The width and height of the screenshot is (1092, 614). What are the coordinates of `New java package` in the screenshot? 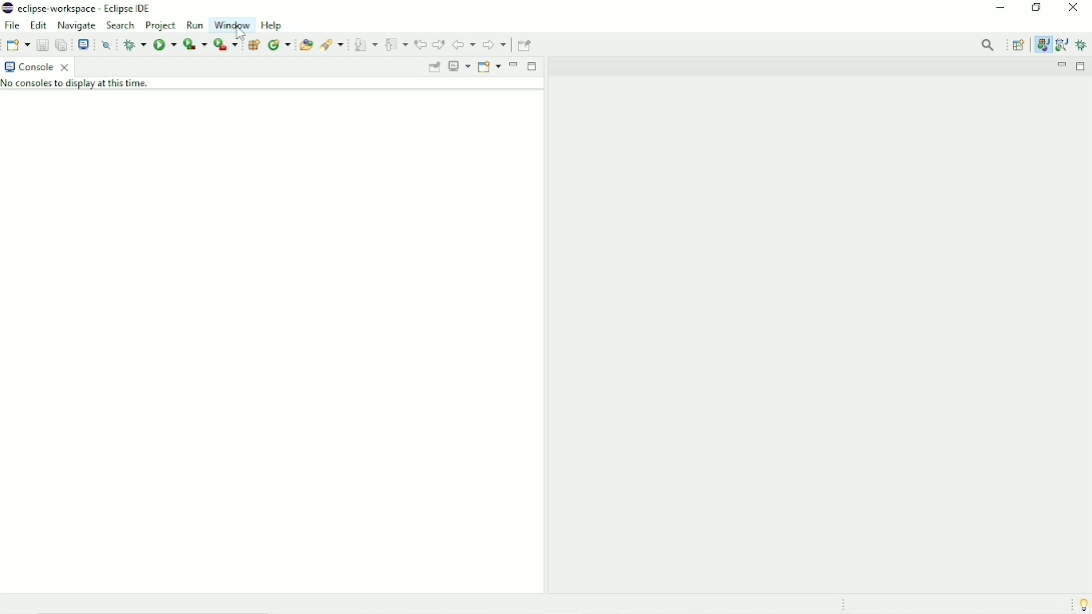 It's located at (253, 45).